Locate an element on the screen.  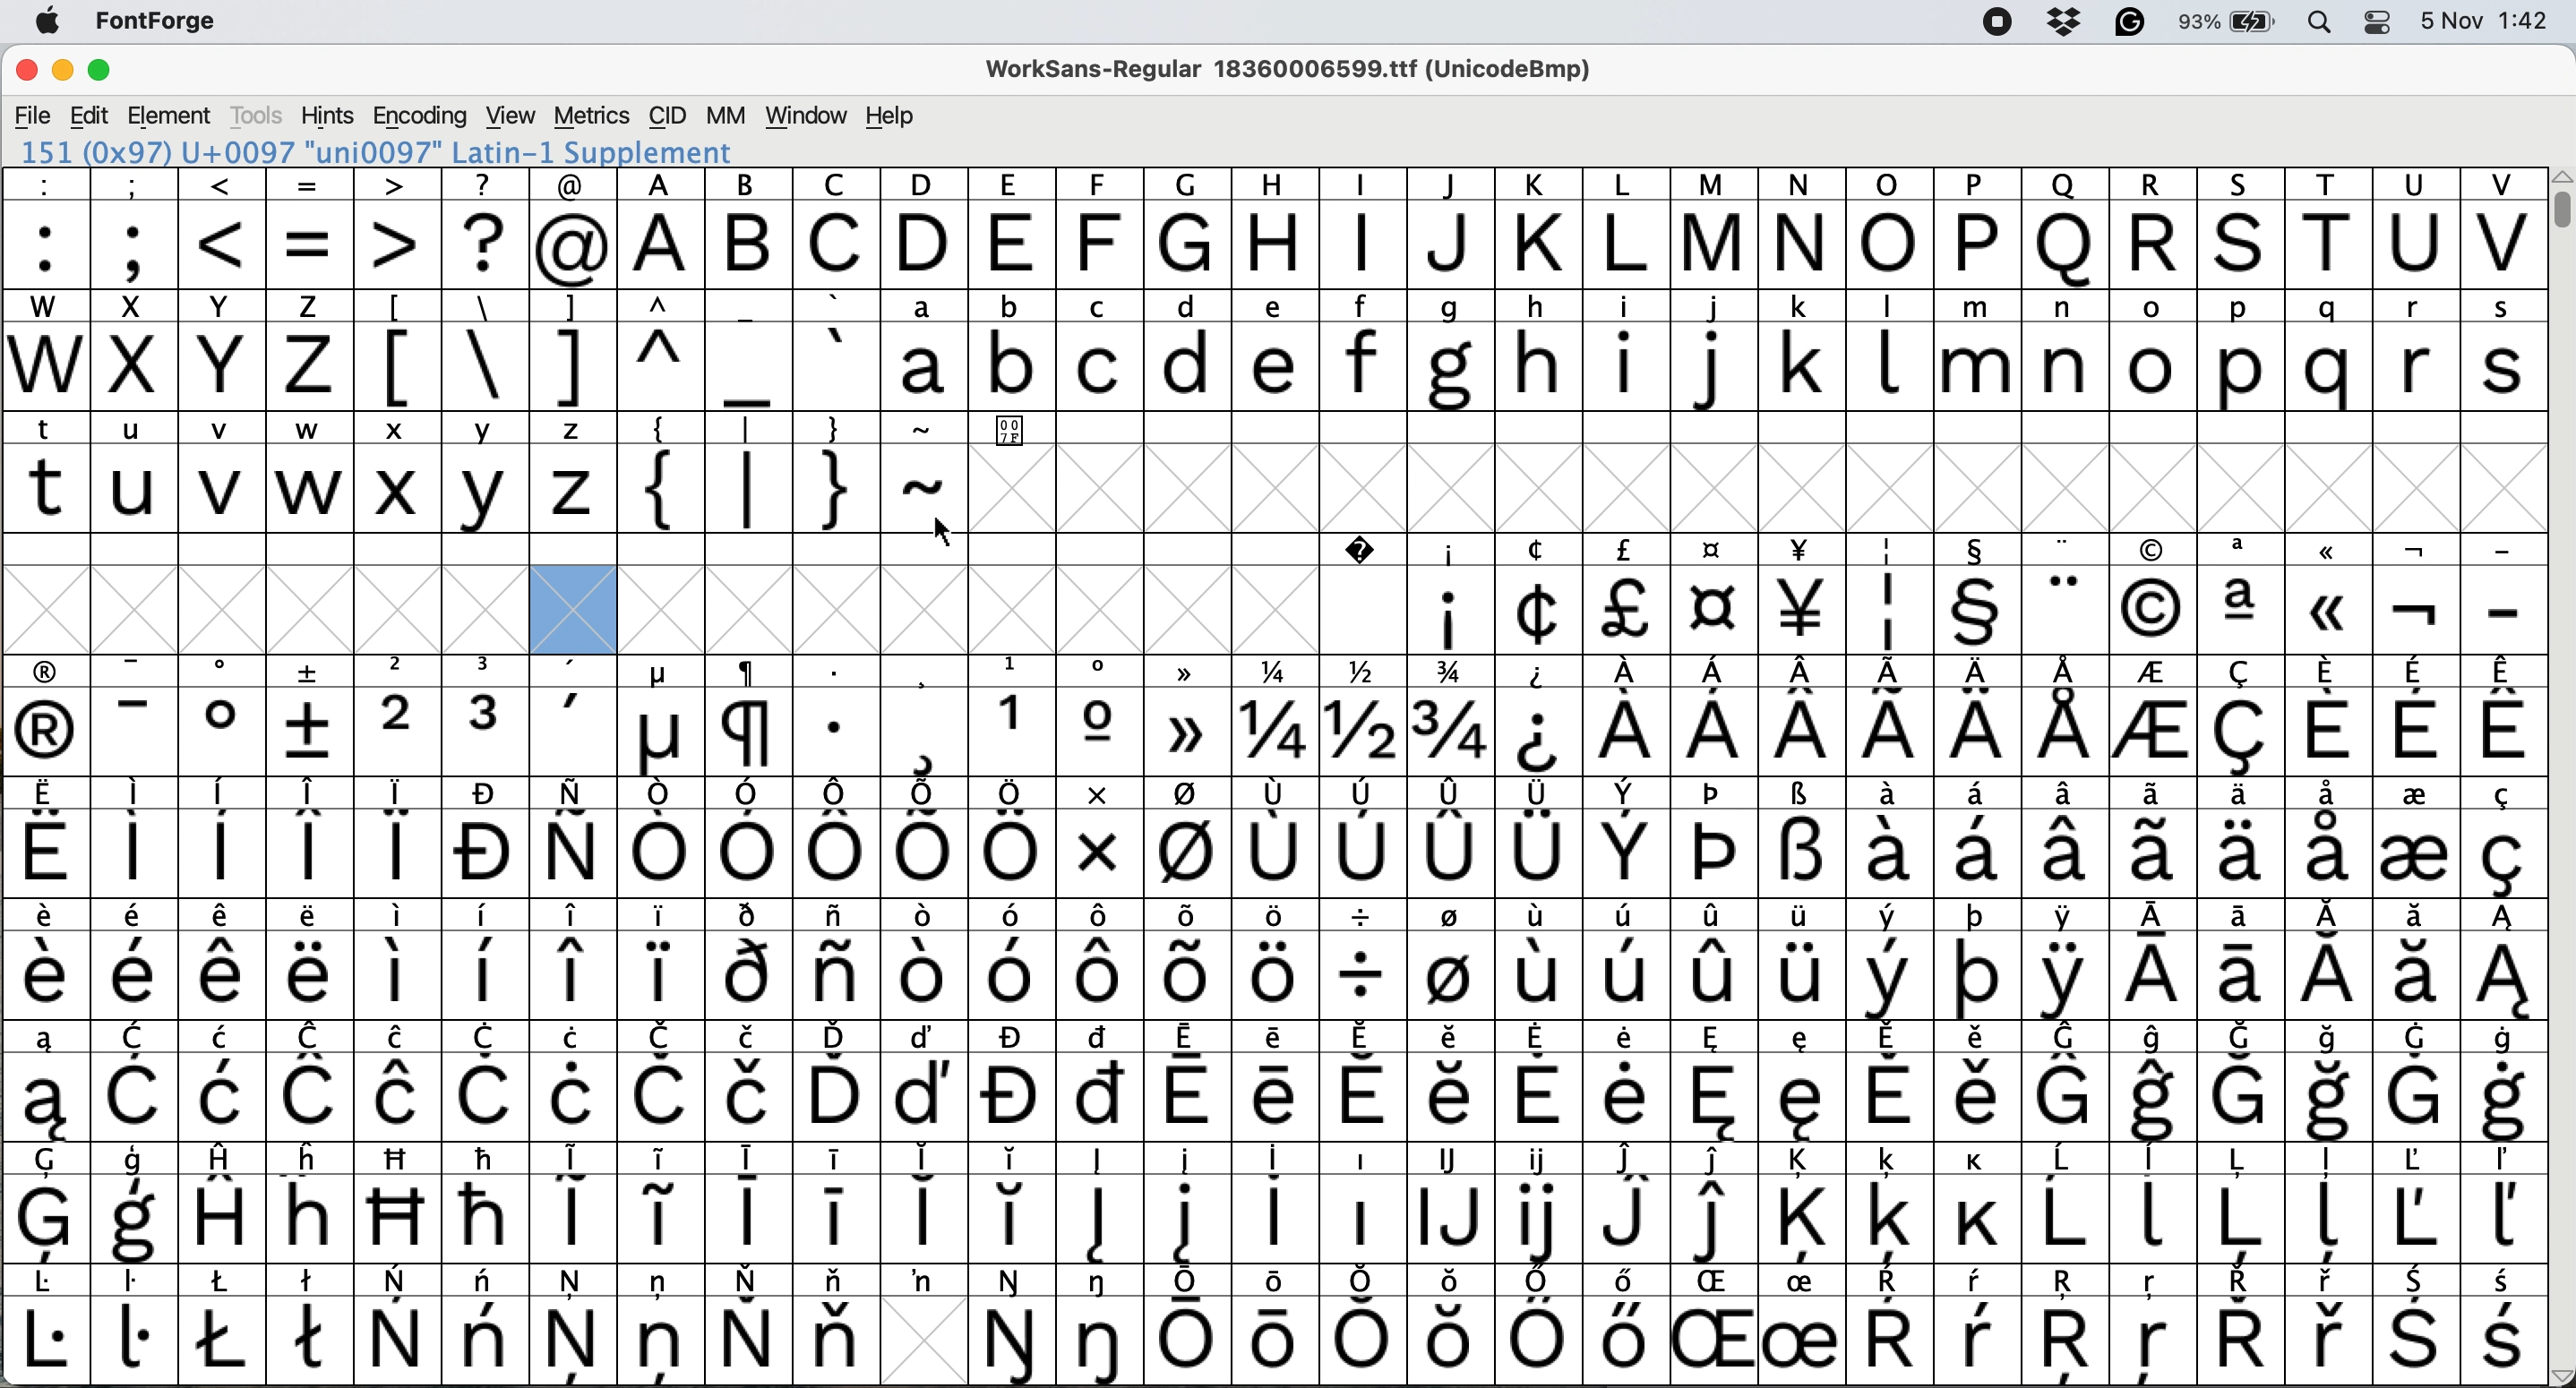
? is located at coordinates (485, 227).